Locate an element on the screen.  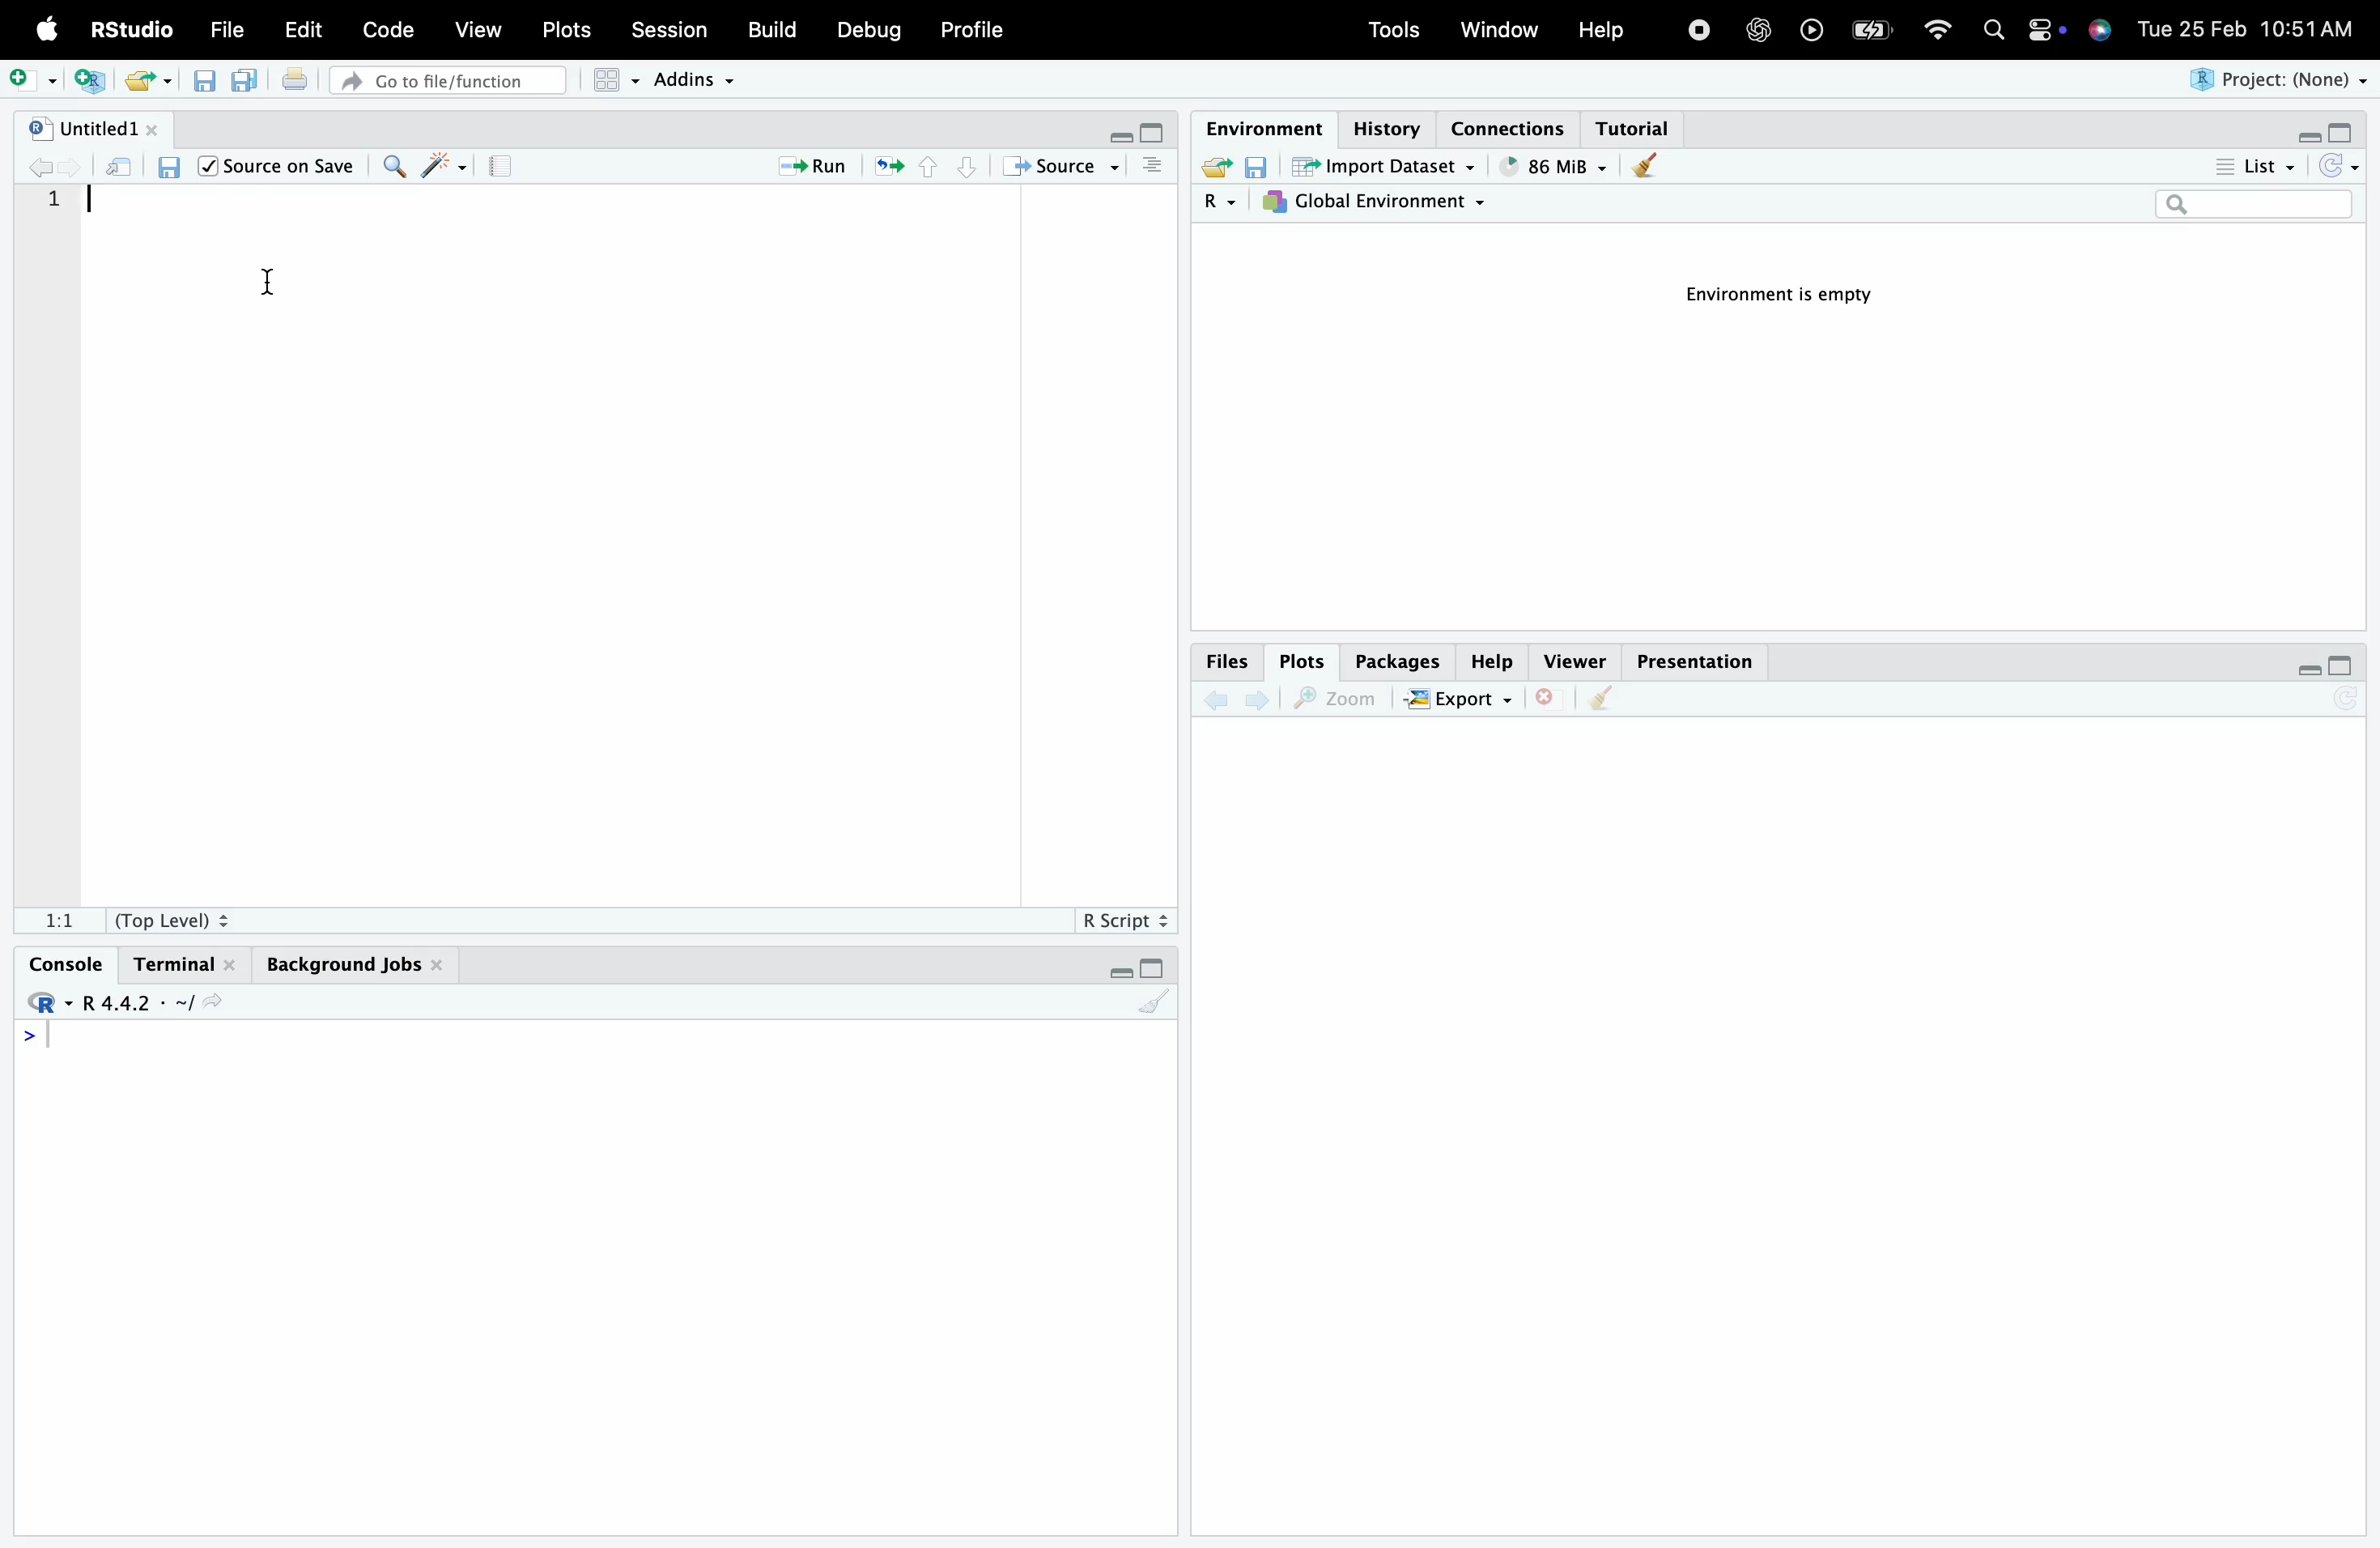
battery is located at coordinates (1879, 28).